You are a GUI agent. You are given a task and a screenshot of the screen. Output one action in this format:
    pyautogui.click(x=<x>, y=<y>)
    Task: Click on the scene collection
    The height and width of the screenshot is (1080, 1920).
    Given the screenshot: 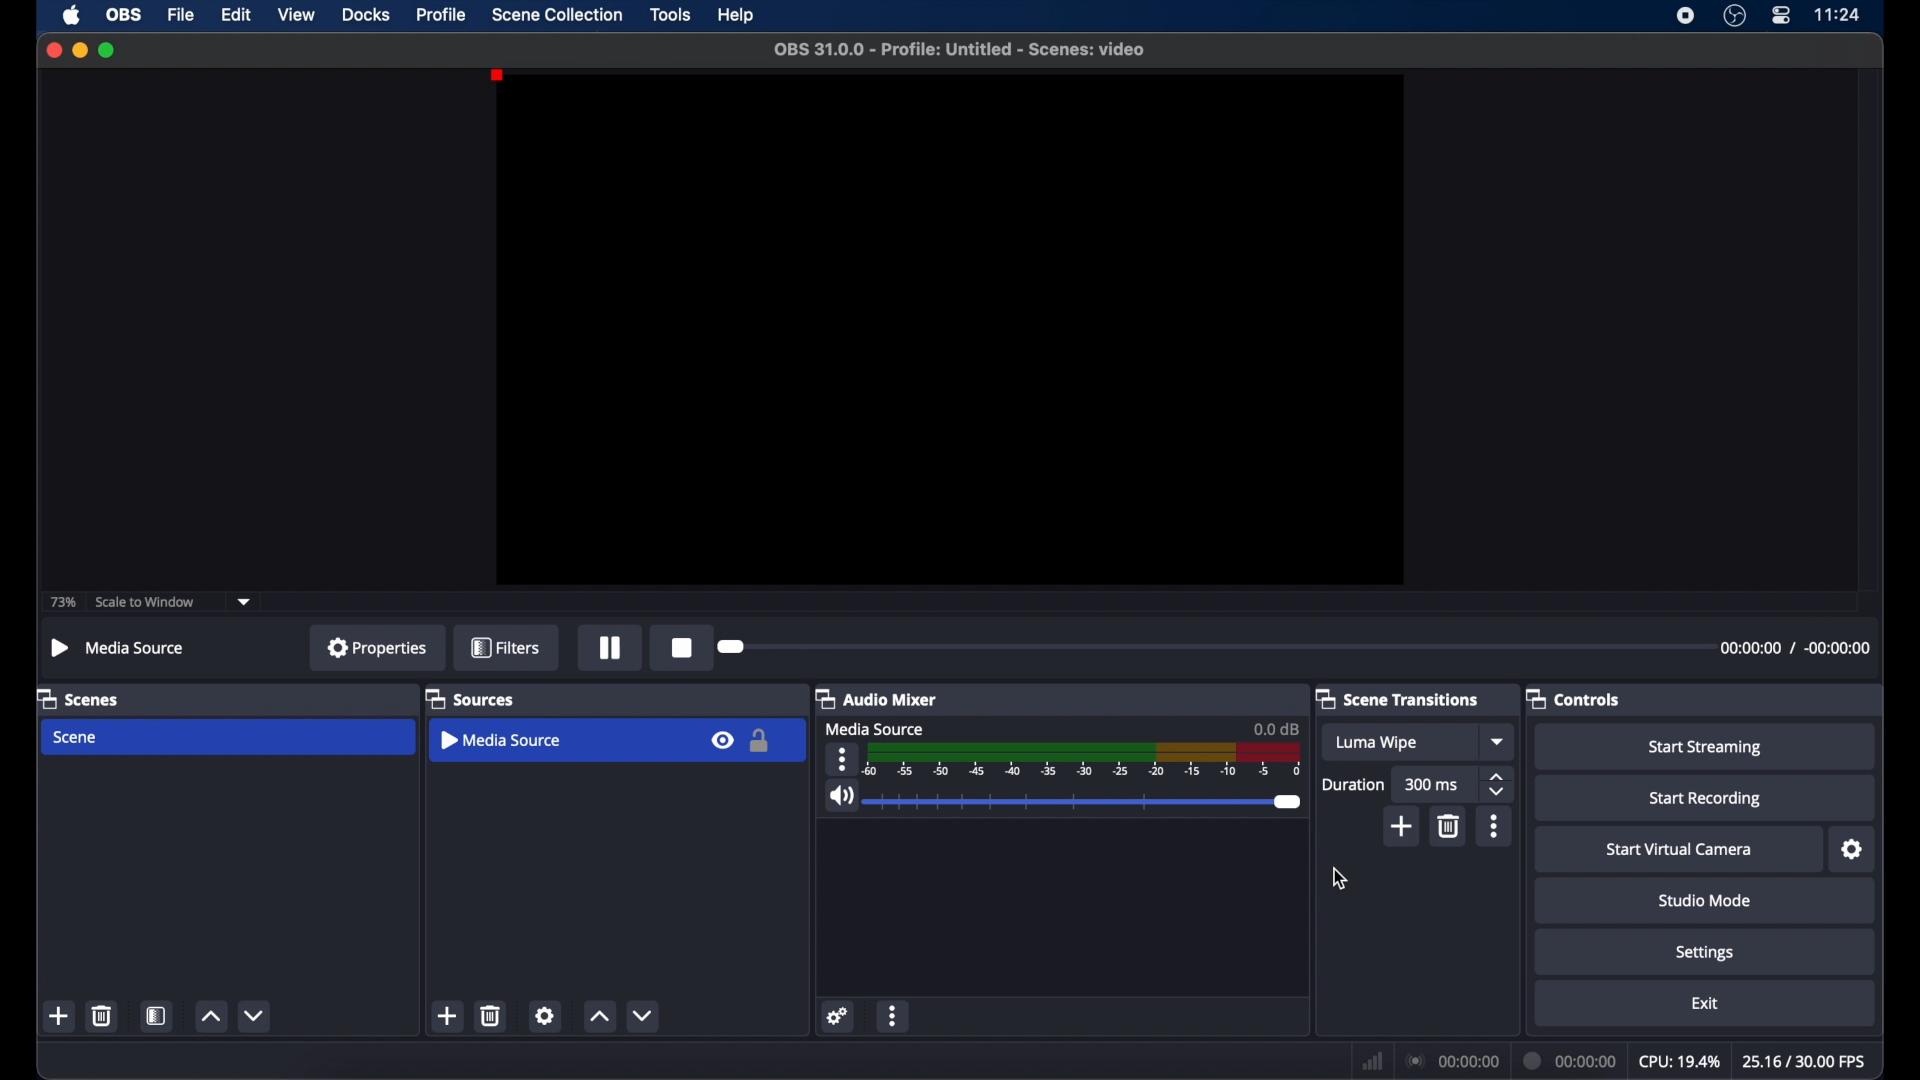 What is the action you would take?
    pyautogui.click(x=557, y=14)
    